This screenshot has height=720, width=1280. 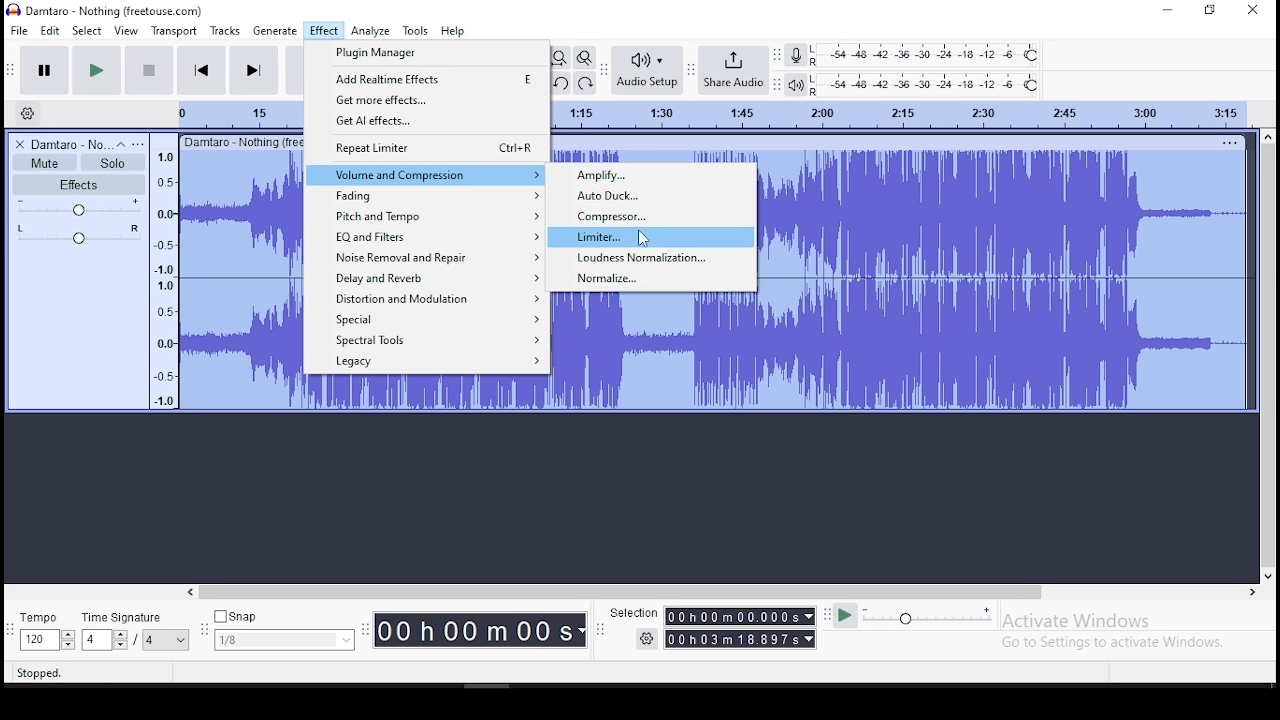 What do you see at coordinates (18, 29) in the screenshot?
I see `file` at bounding box center [18, 29].